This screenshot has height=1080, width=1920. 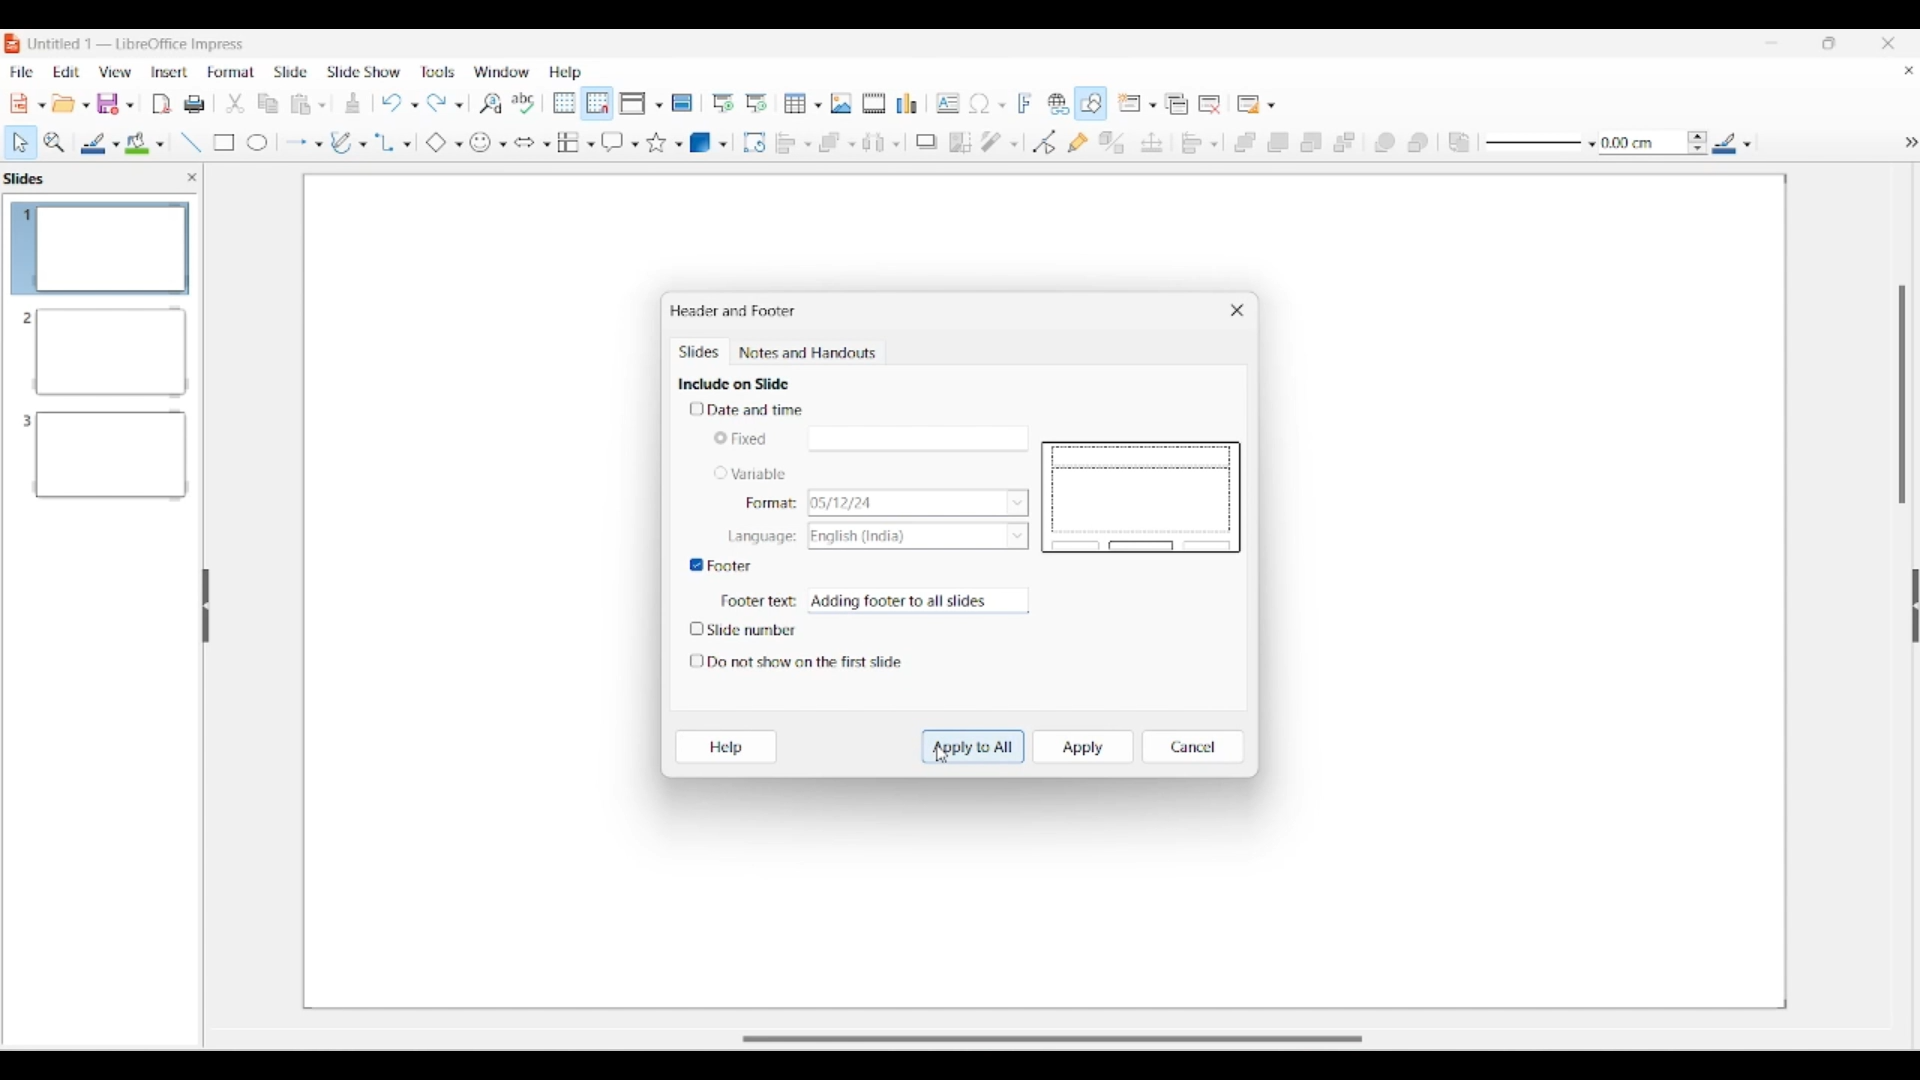 I want to click on Basic shape options, so click(x=444, y=143).